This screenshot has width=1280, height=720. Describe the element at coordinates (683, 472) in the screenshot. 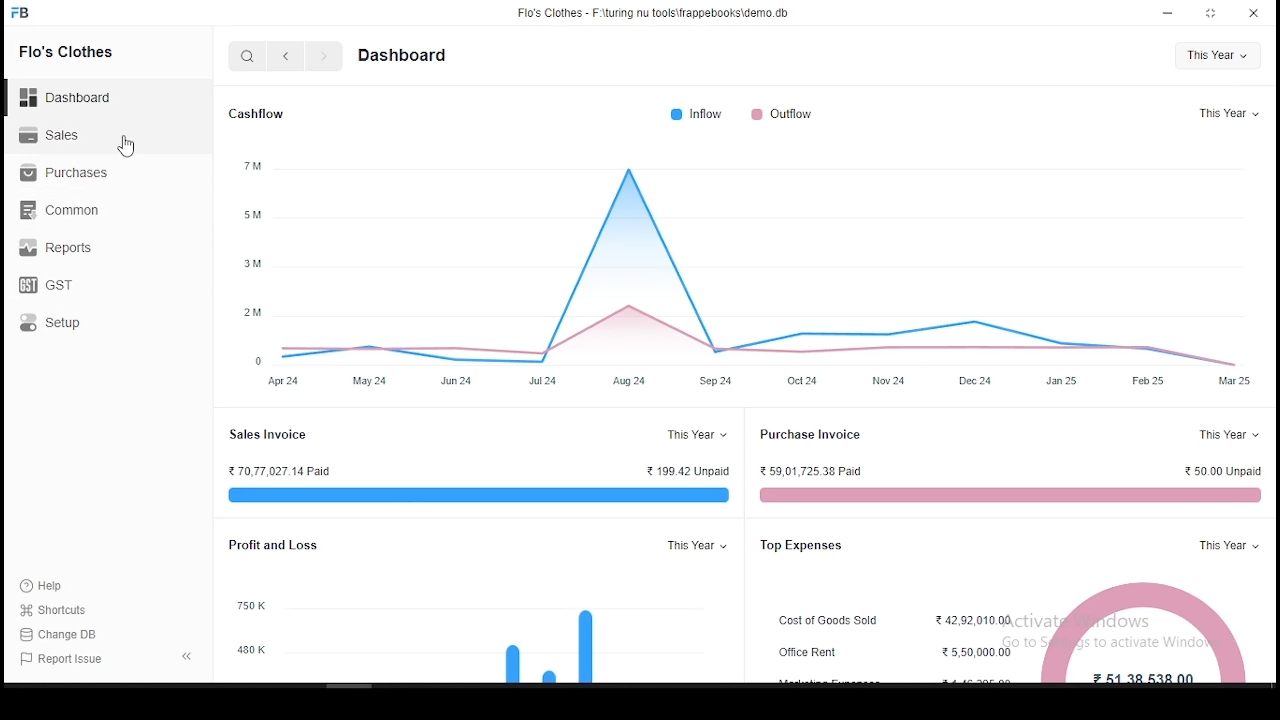

I see `199.42 Unpaid` at that location.